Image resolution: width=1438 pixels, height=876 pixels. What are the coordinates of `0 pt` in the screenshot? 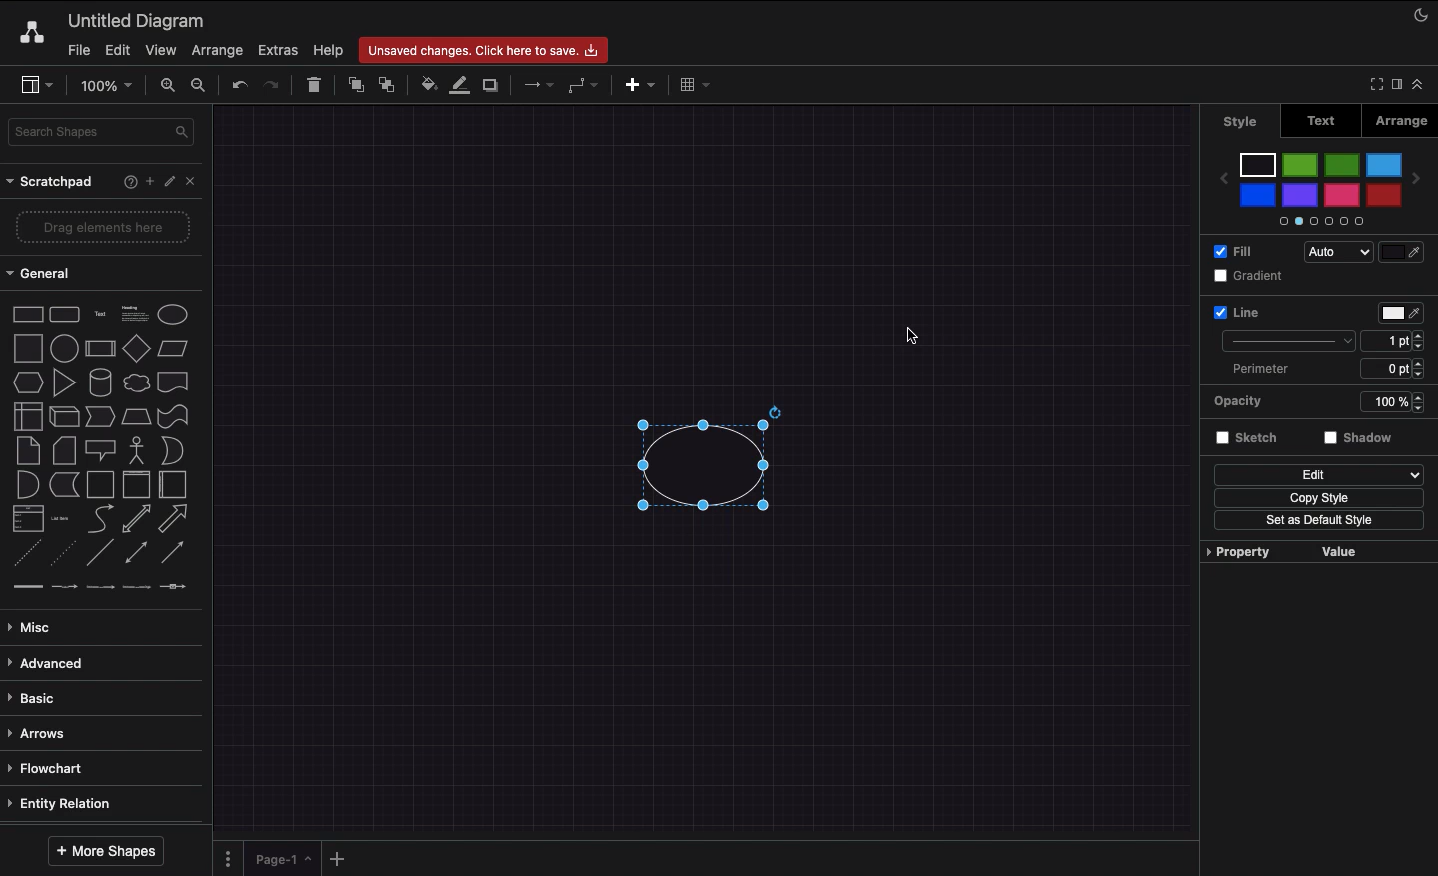 It's located at (1407, 367).